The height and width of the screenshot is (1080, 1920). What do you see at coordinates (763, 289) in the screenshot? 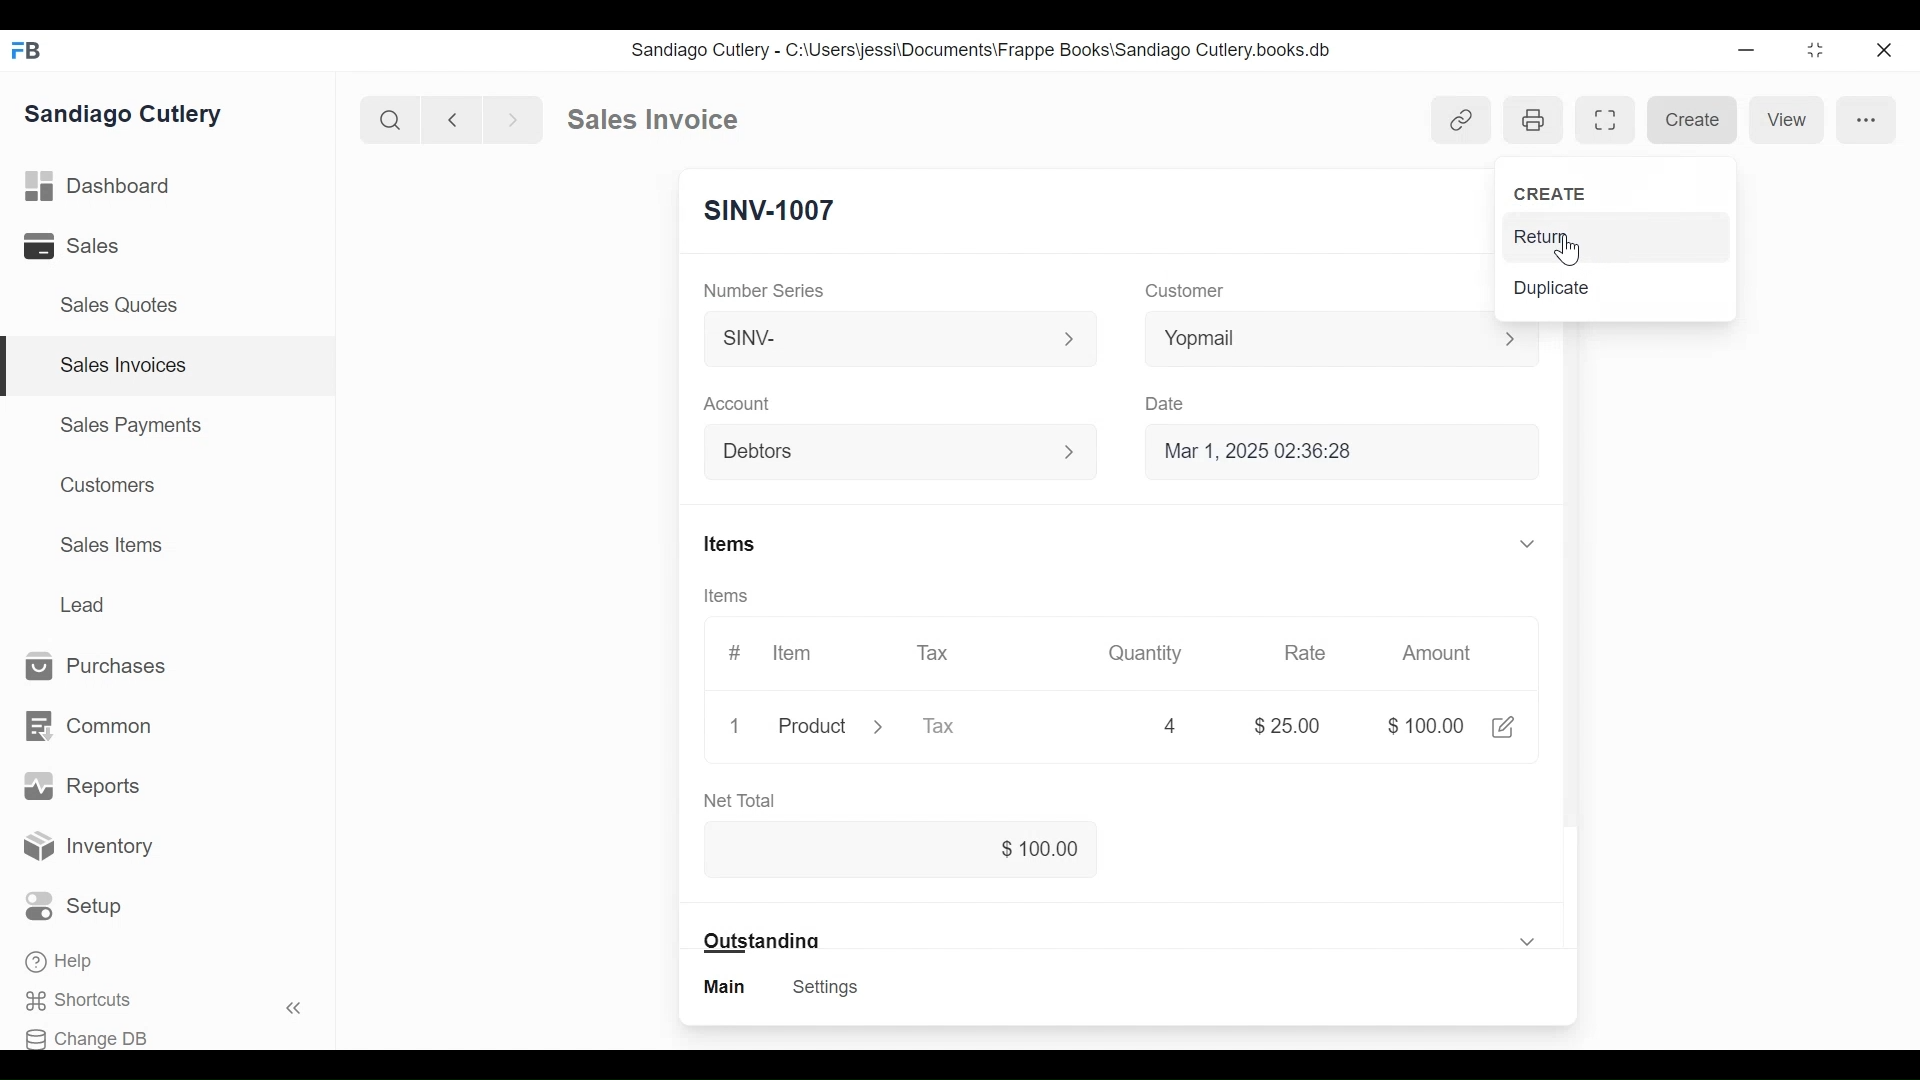
I see `Number Series` at bounding box center [763, 289].